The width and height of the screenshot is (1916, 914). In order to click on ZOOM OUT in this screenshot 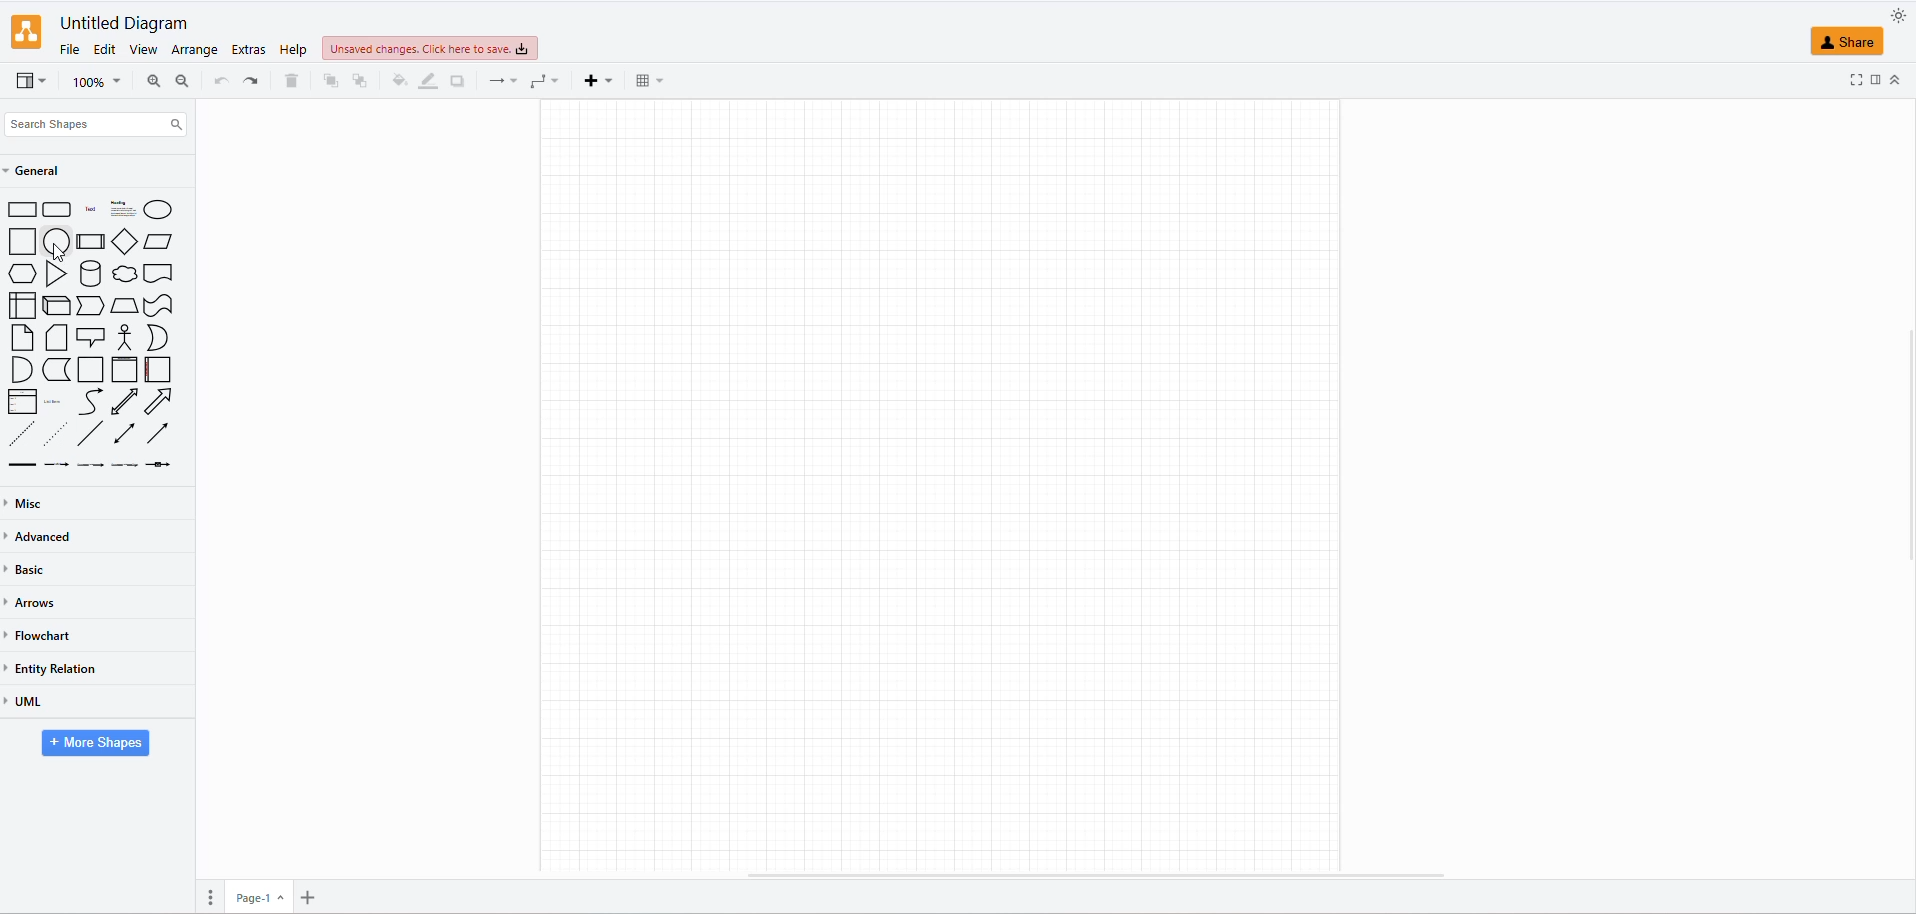, I will do `click(181, 79)`.